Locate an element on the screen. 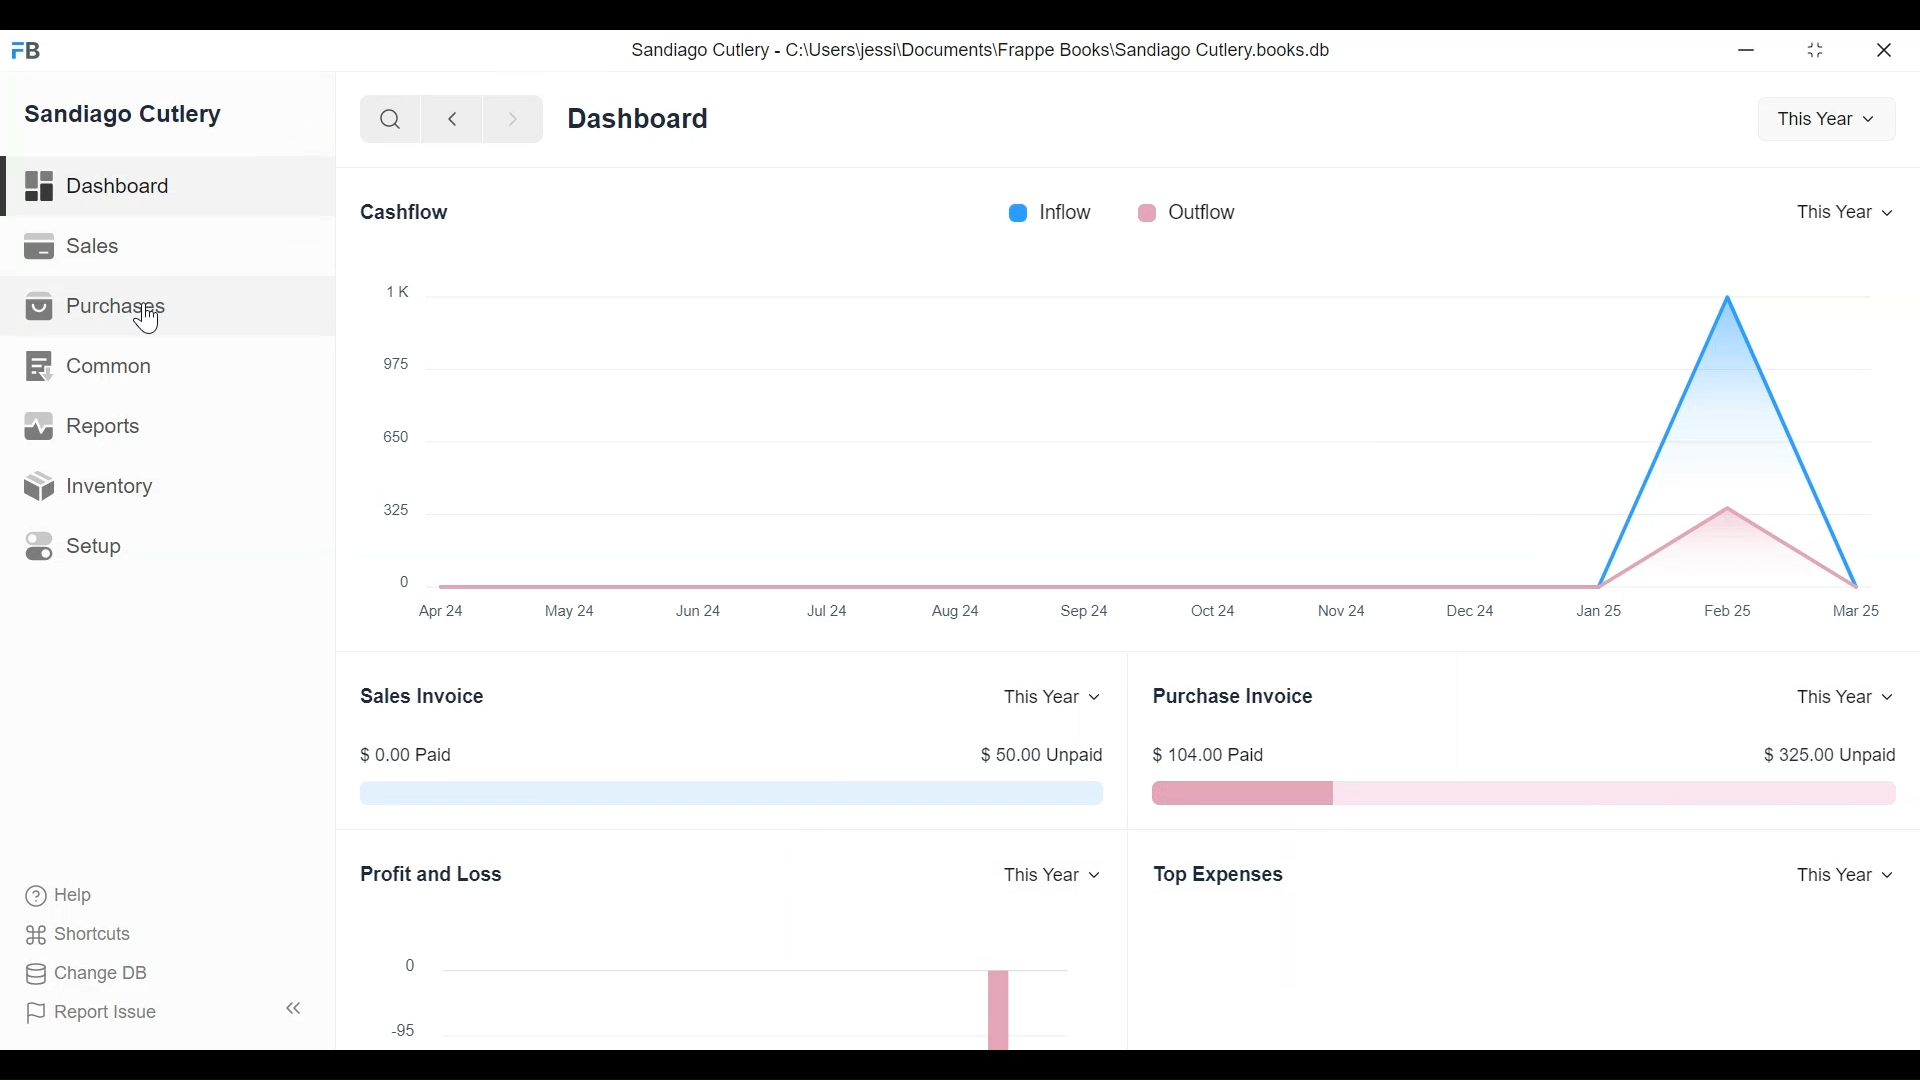 The height and width of the screenshot is (1080, 1920). 1K is located at coordinates (395, 293).